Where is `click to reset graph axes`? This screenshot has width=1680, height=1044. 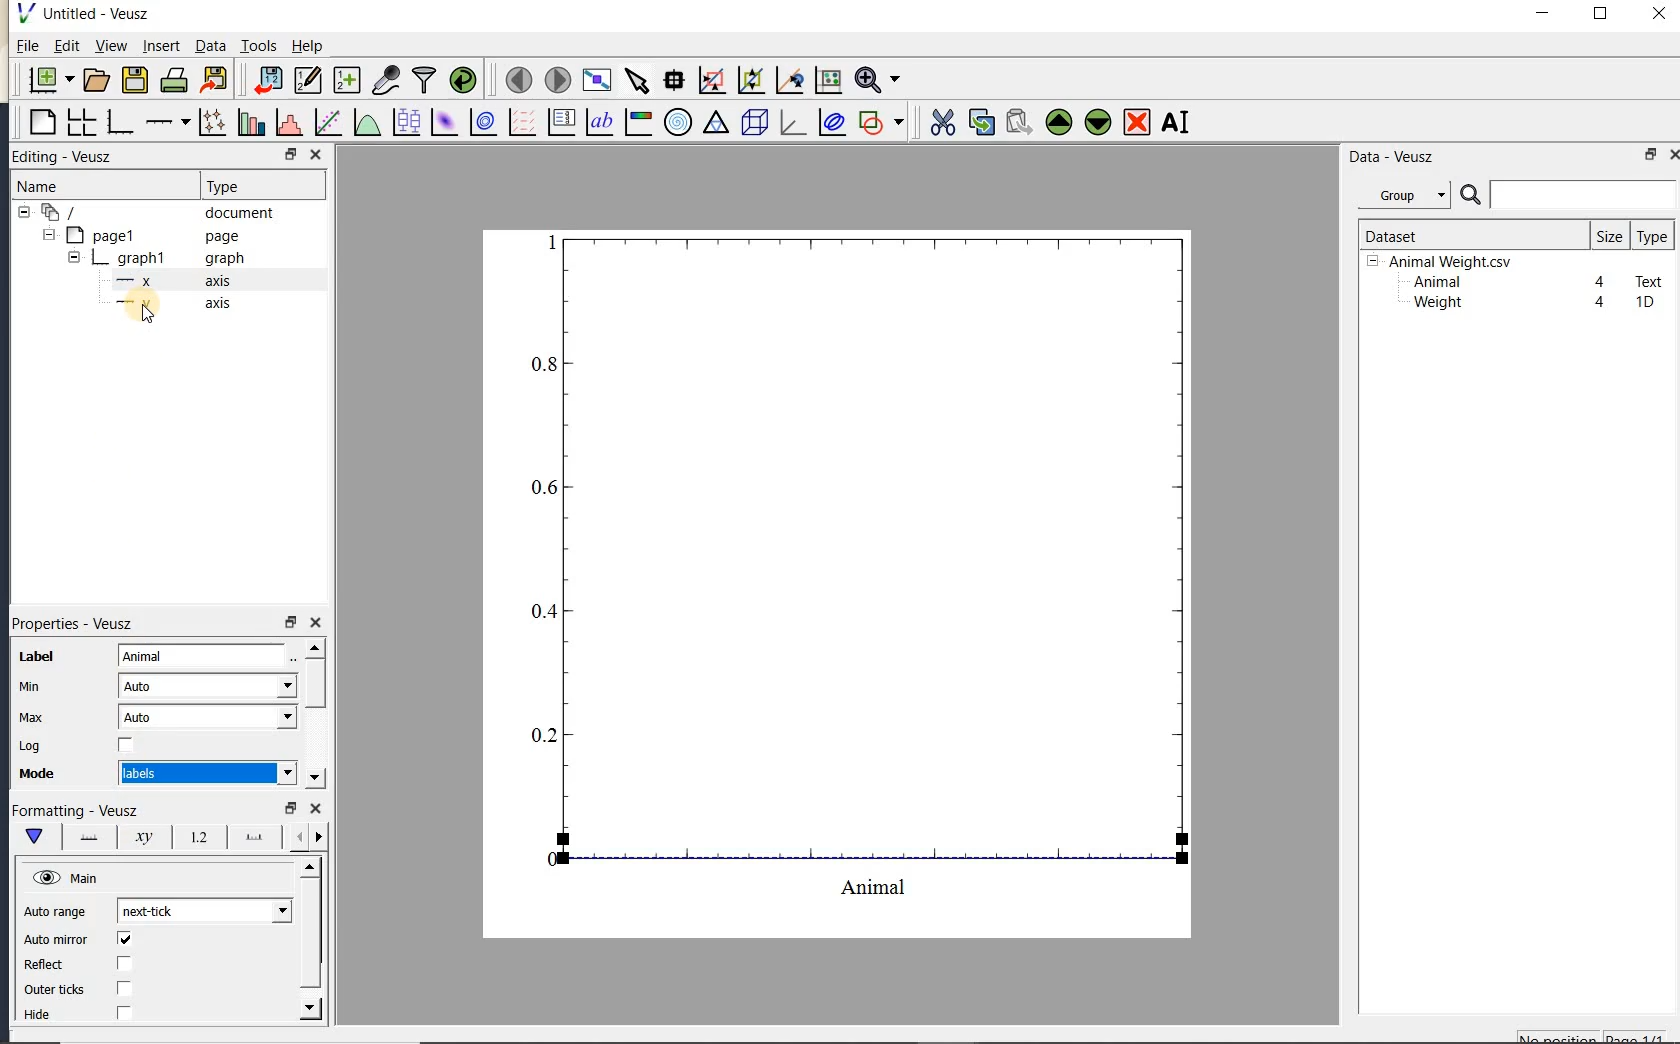
click to reset graph axes is located at coordinates (828, 81).